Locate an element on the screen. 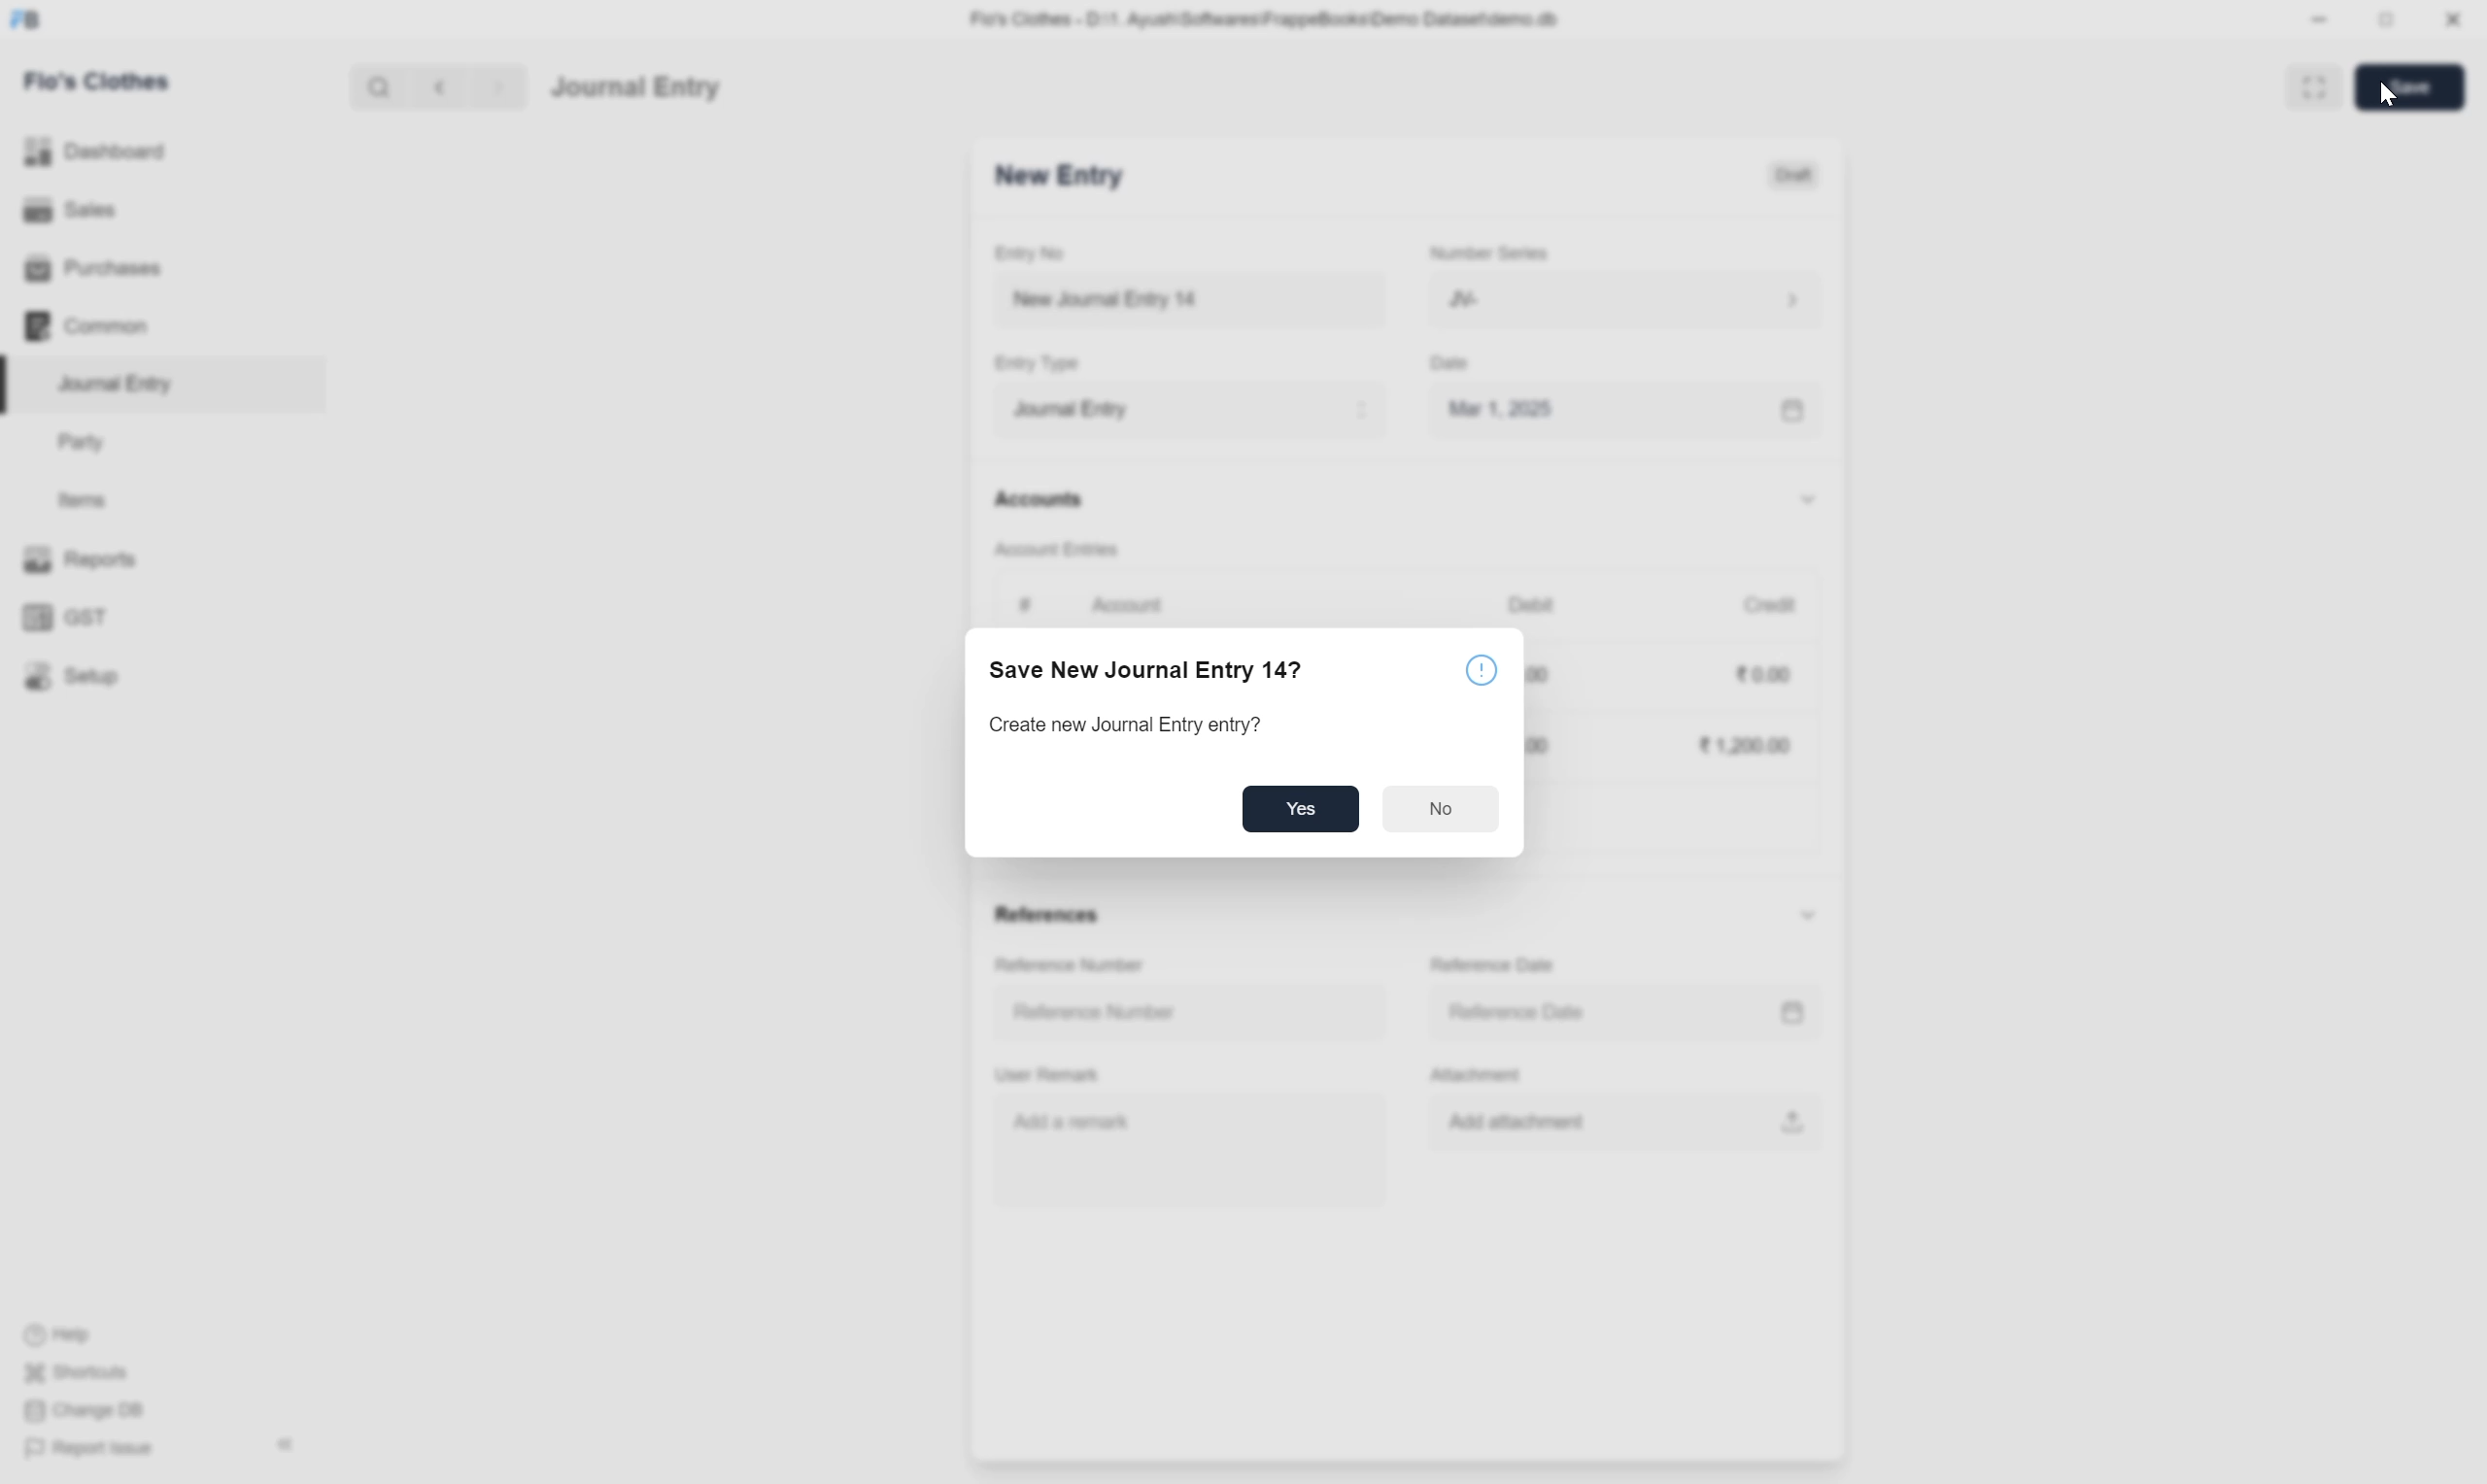  << is located at coordinates (285, 1445).